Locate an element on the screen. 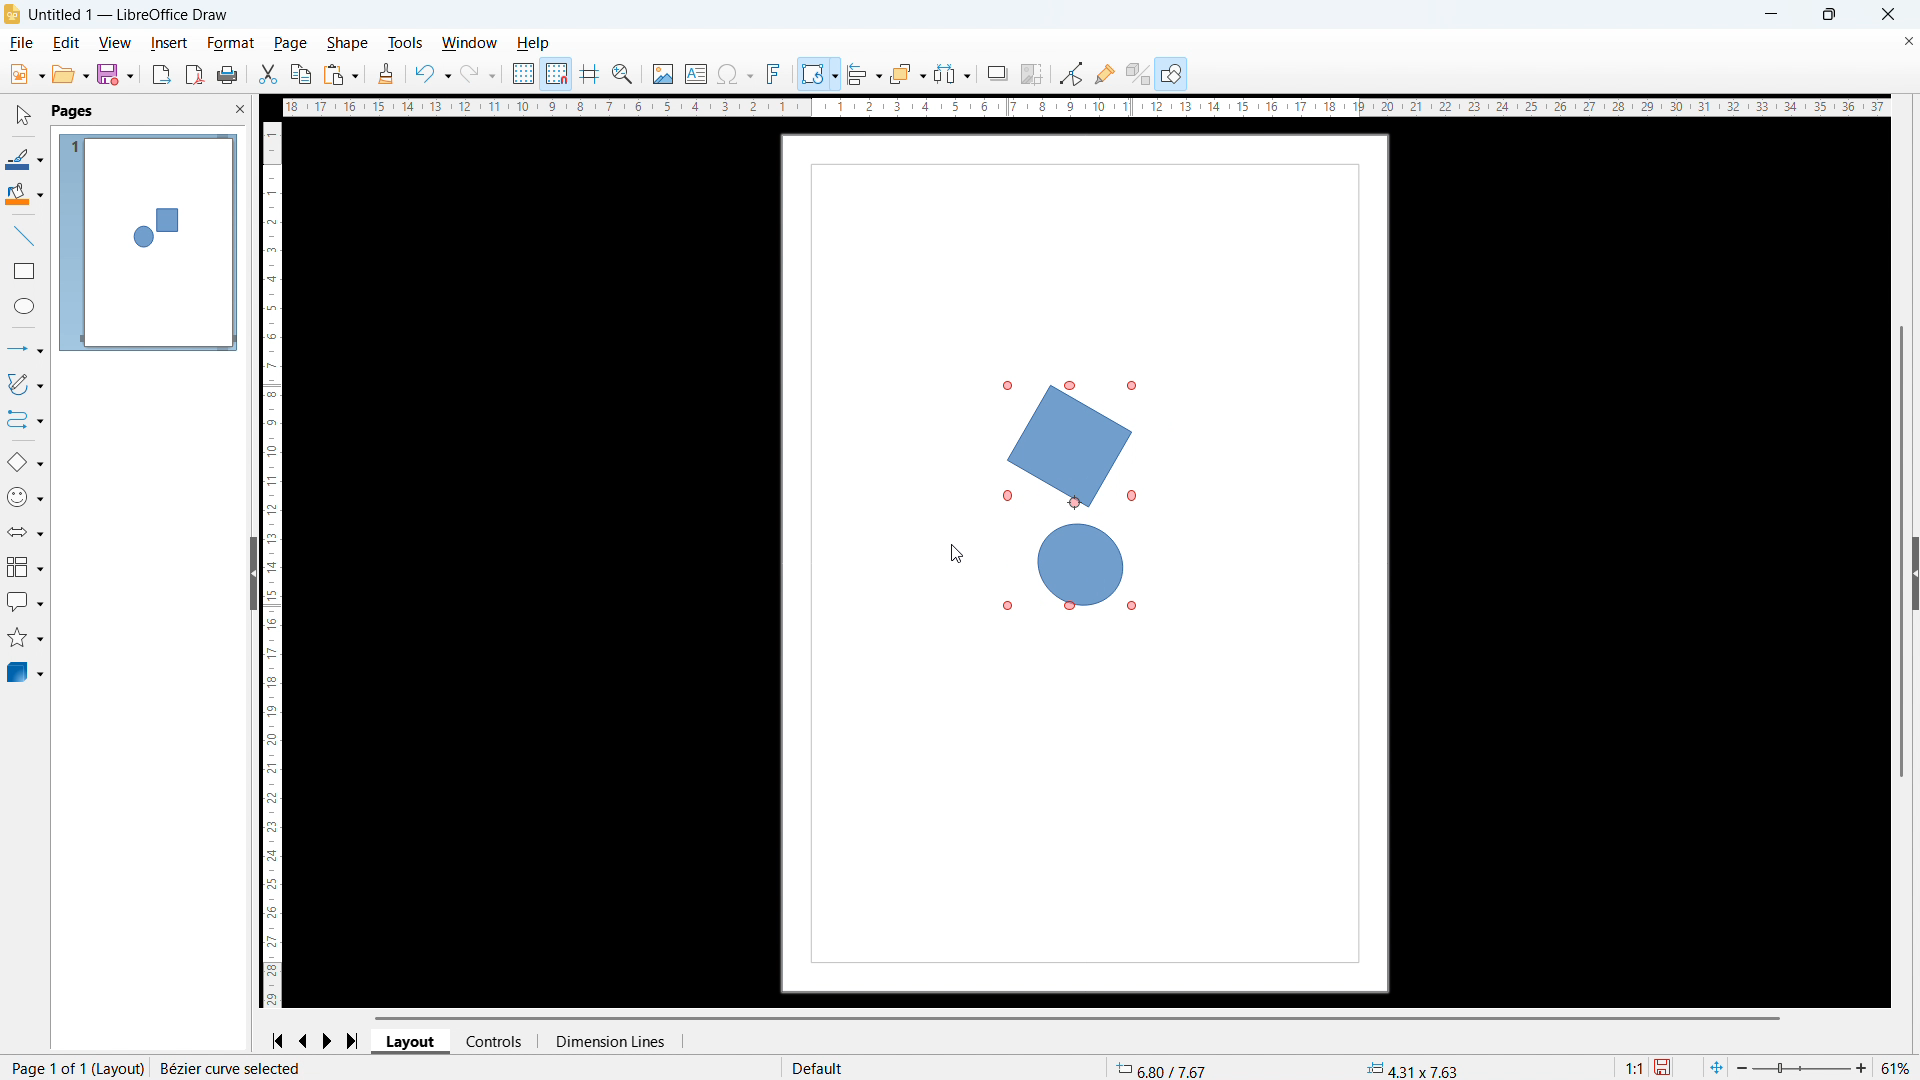  Zoom slider  is located at coordinates (1800, 1067).